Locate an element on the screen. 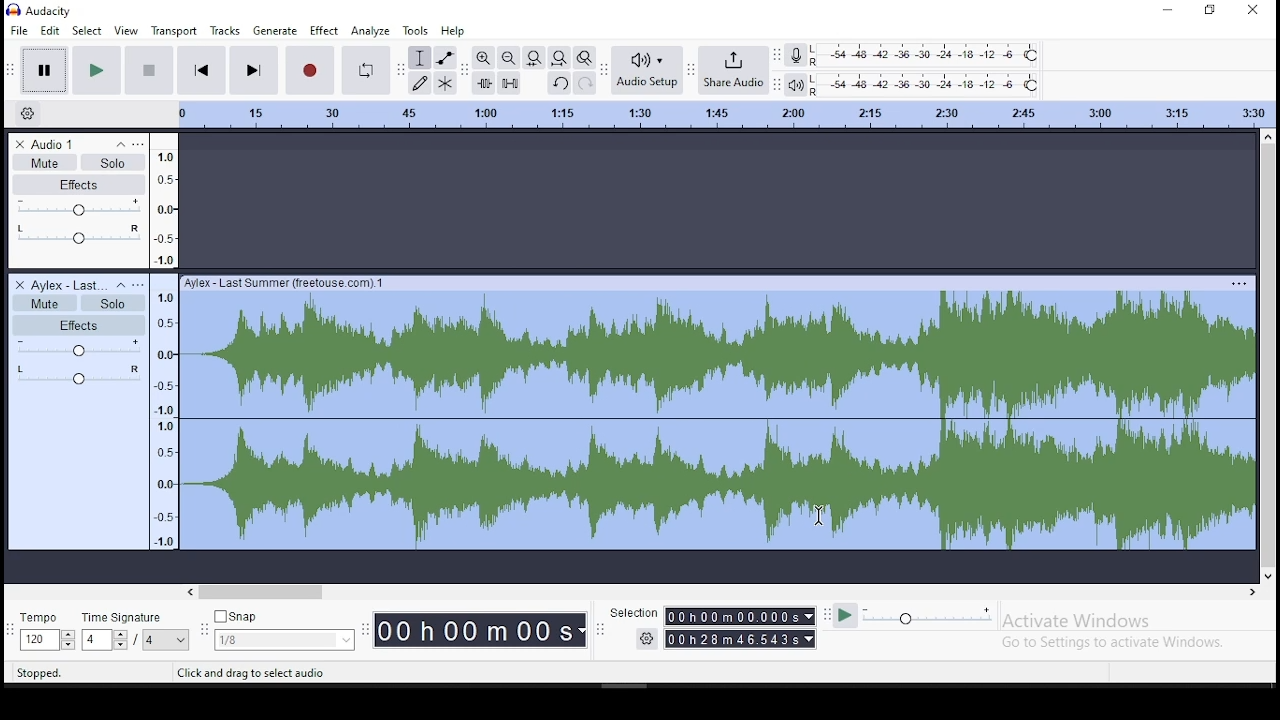  transport is located at coordinates (176, 31).